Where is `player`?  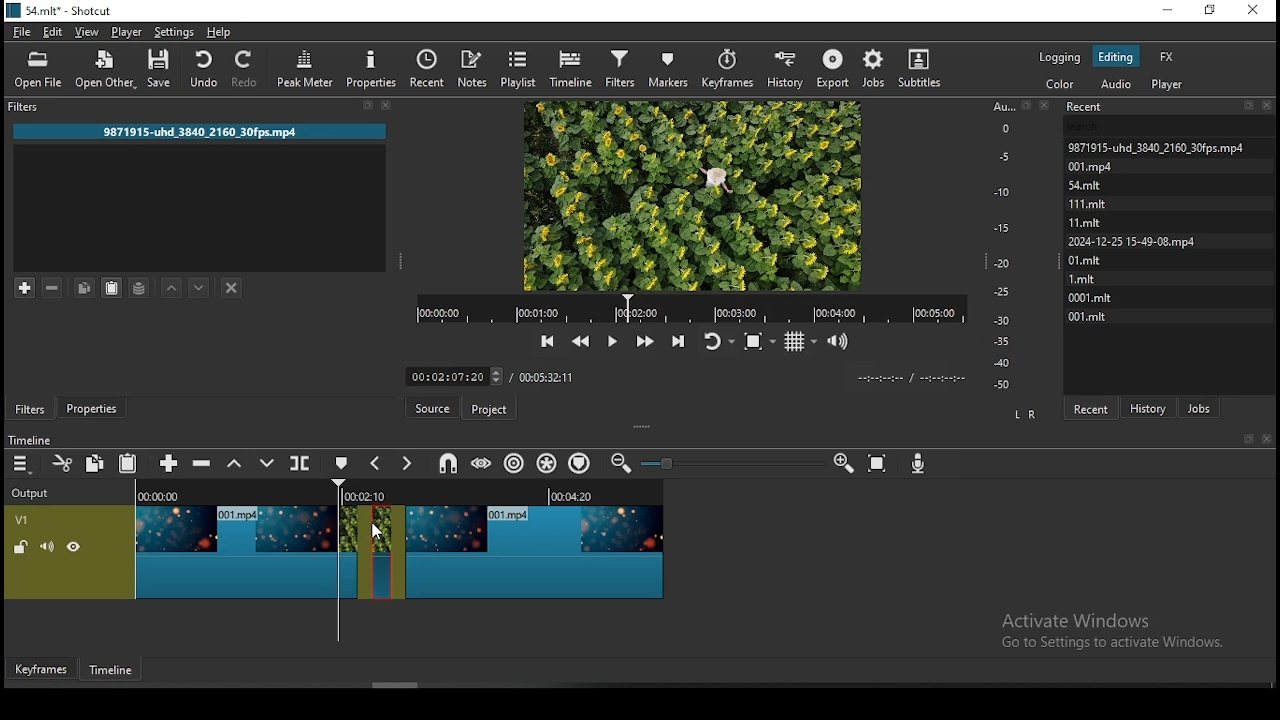
player is located at coordinates (1169, 86).